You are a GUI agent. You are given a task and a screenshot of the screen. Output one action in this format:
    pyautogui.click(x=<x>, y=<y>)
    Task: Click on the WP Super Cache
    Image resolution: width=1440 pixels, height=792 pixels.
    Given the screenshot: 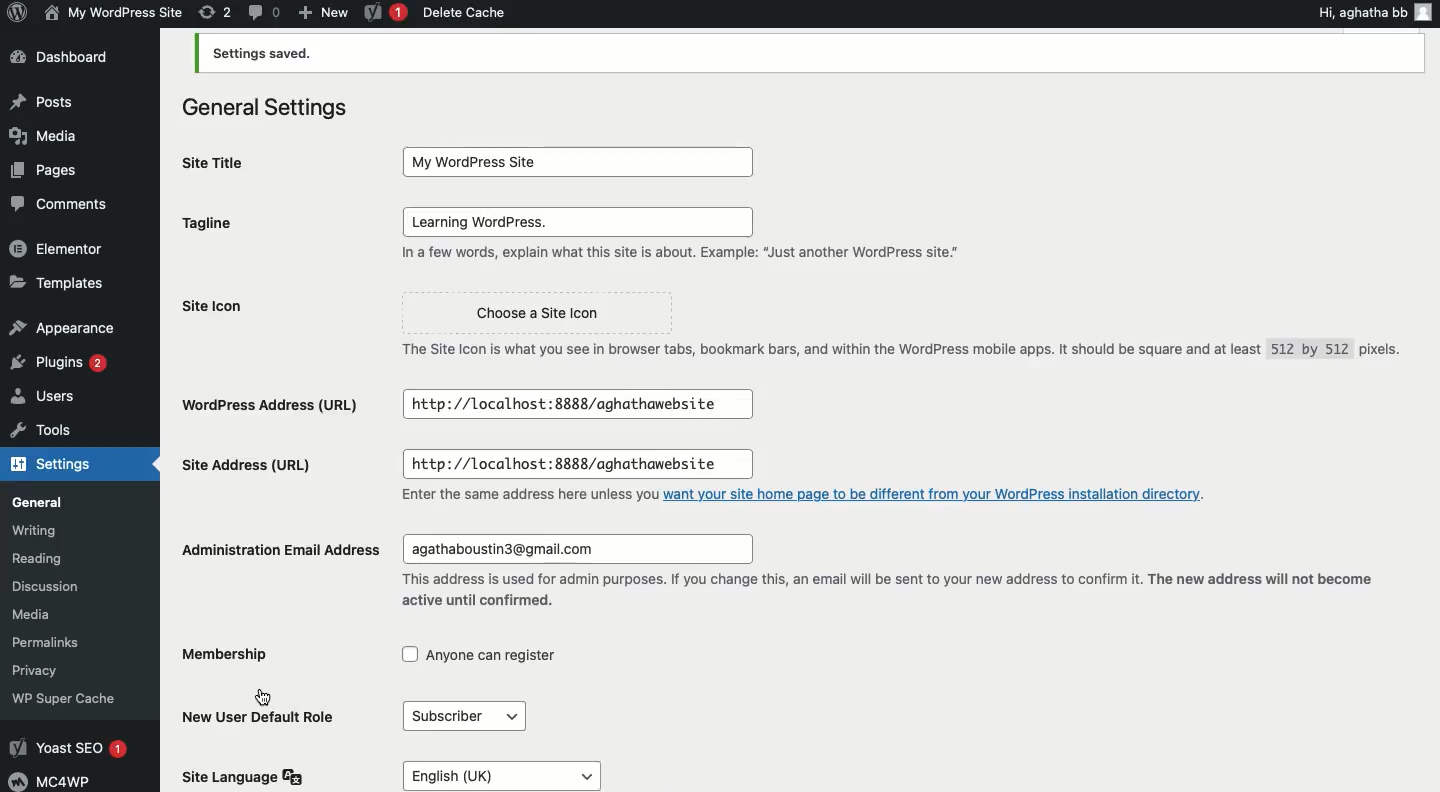 What is the action you would take?
    pyautogui.click(x=79, y=698)
    